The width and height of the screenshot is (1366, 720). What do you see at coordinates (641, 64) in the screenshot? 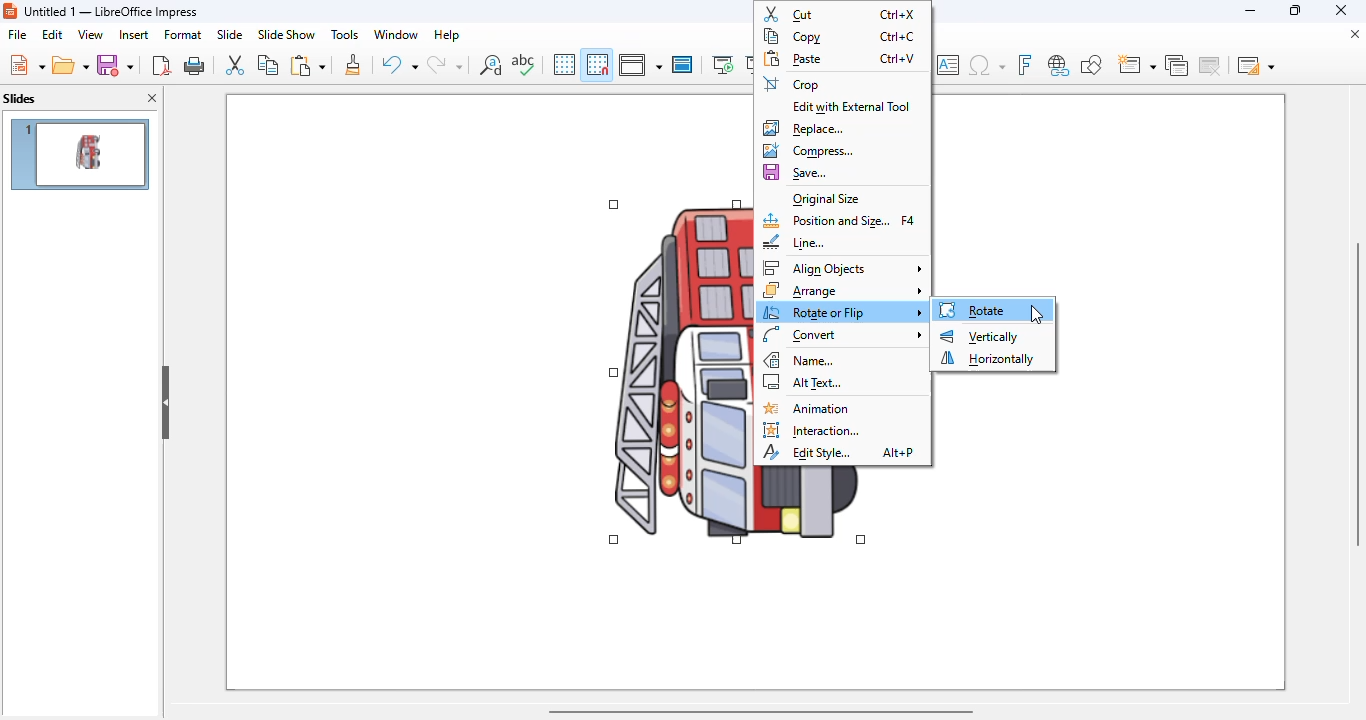
I see `display views` at bounding box center [641, 64].